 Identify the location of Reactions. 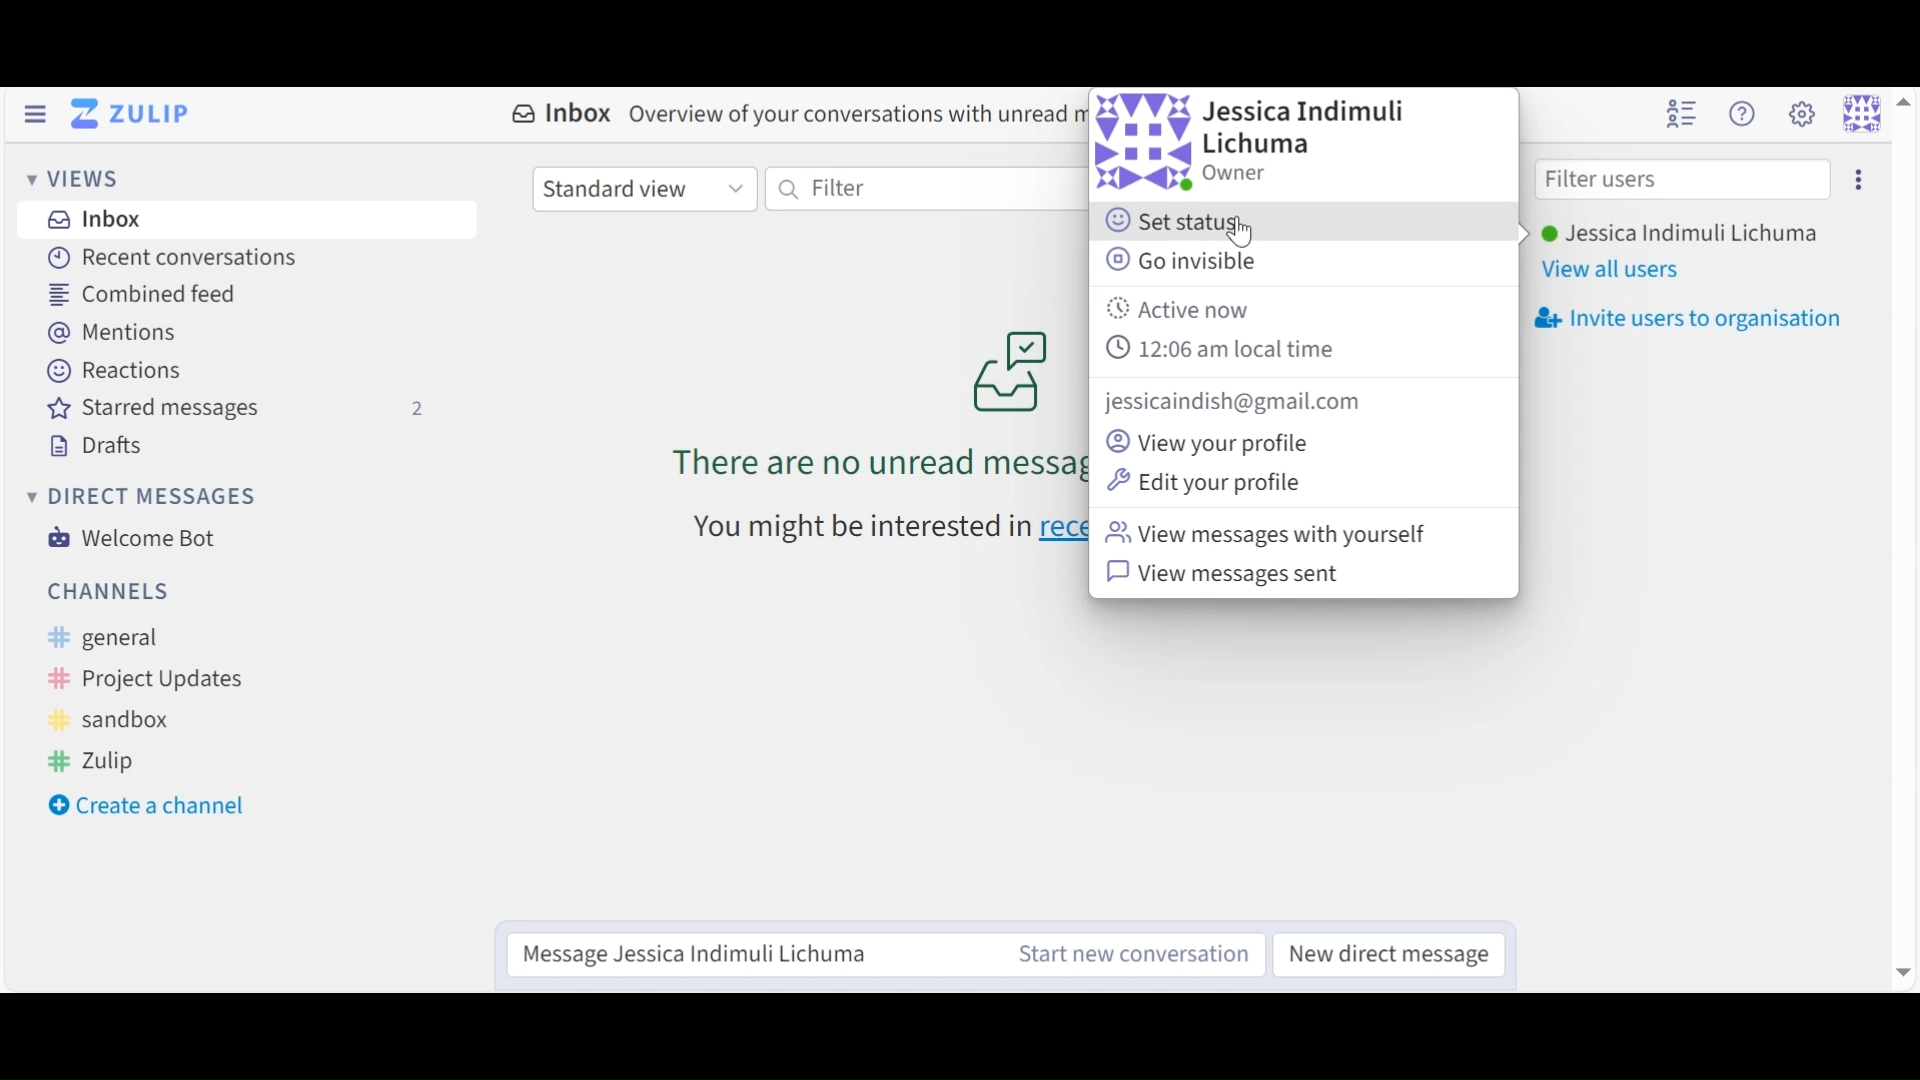
(118, 372).